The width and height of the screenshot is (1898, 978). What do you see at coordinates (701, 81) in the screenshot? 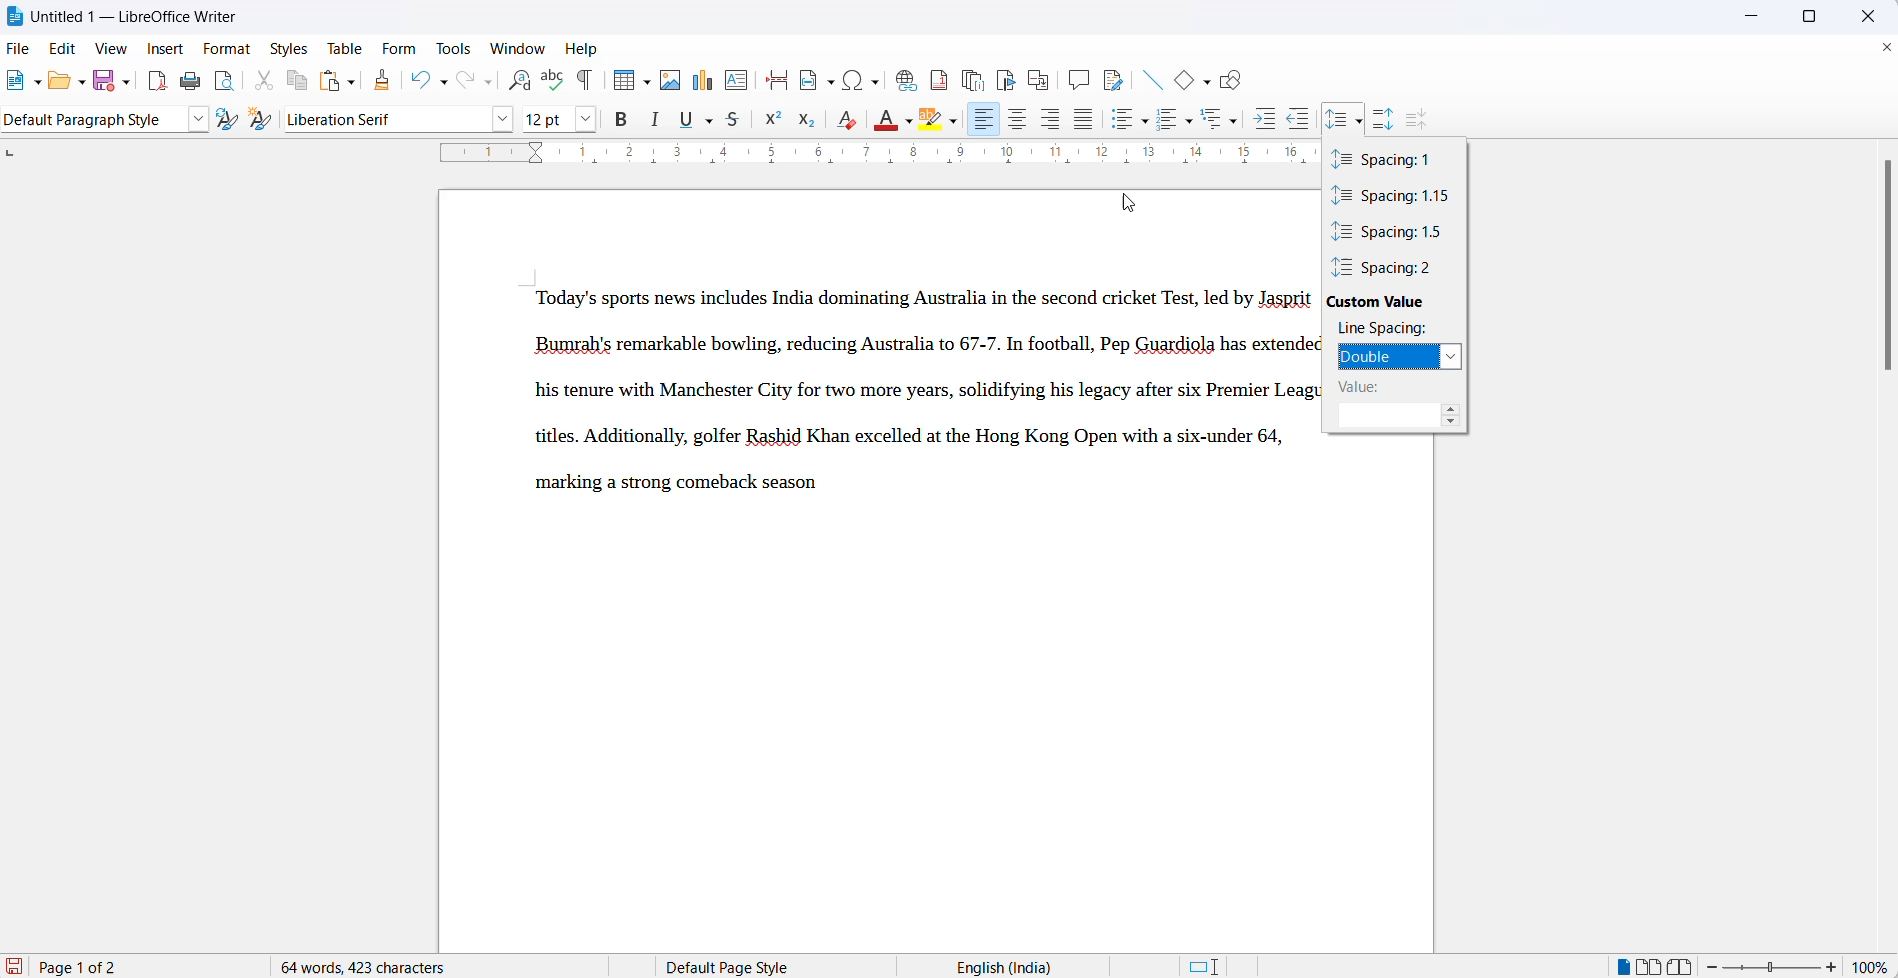
I see `insert charts` at bounding box center [701, 81].